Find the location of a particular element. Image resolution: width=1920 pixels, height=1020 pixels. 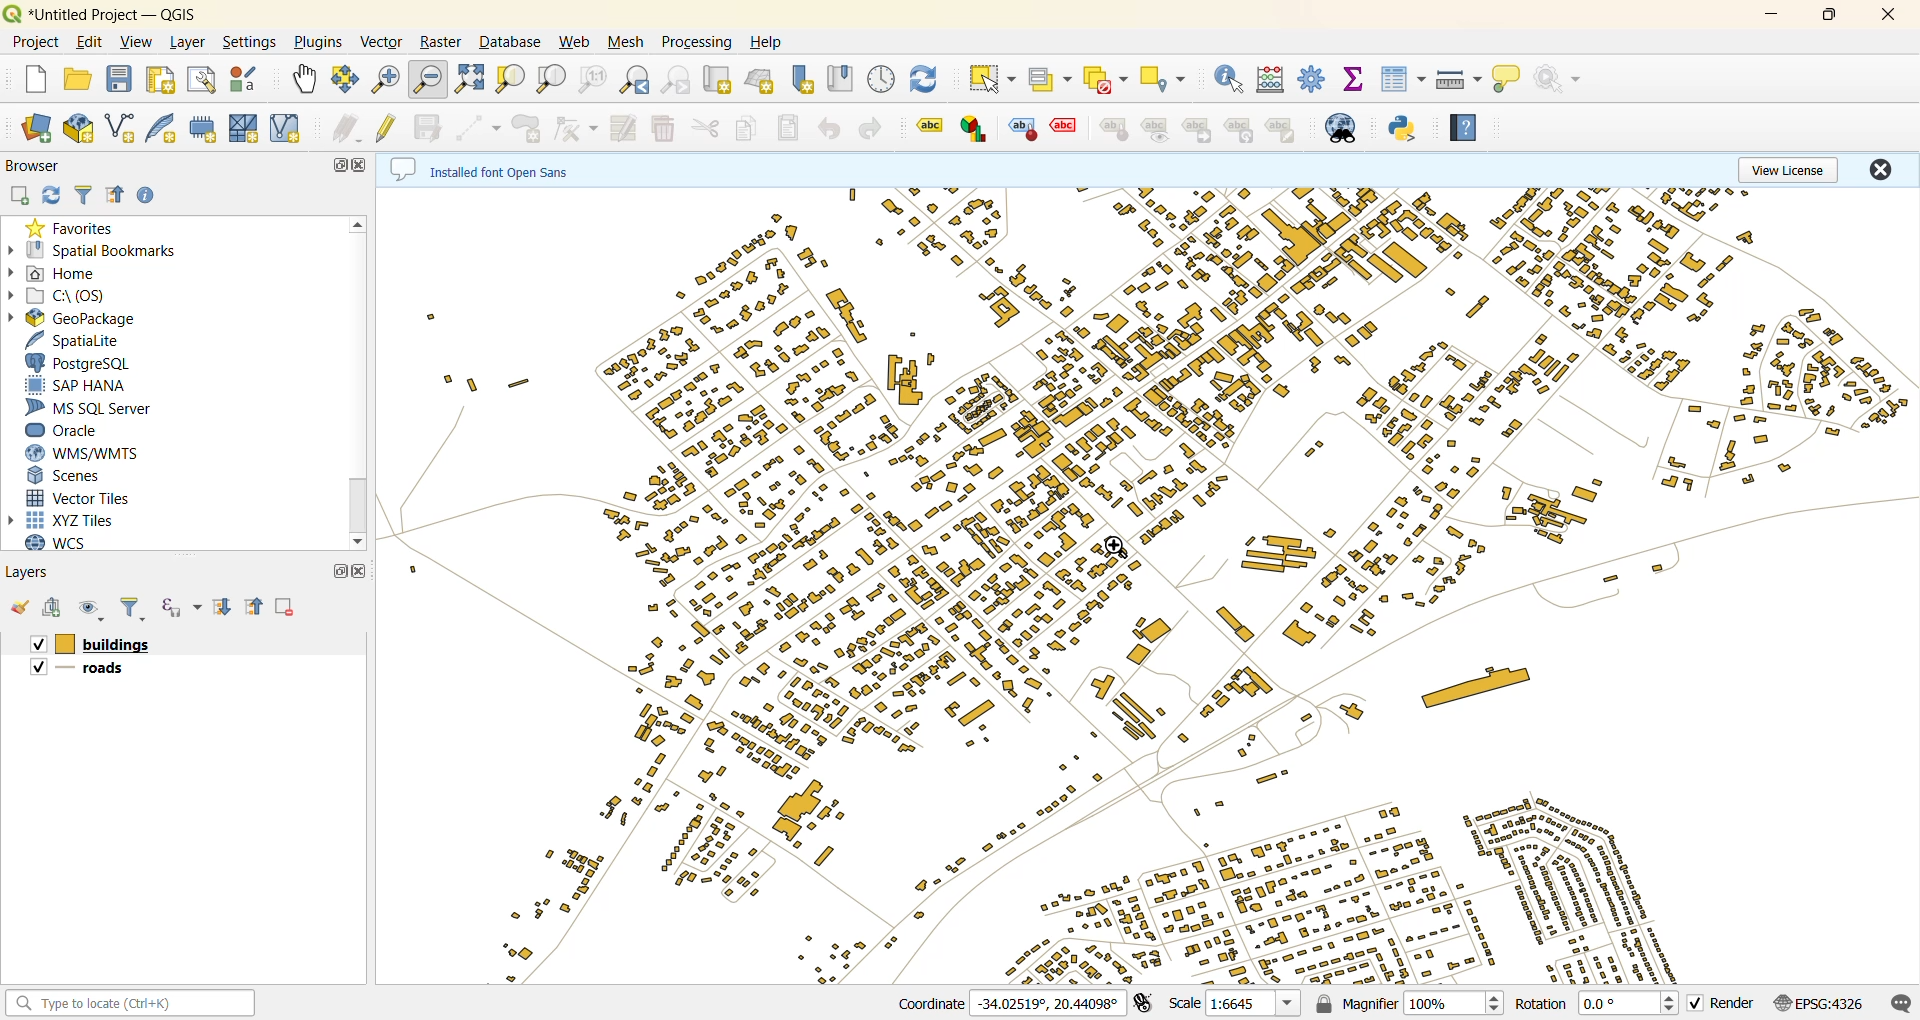

maximize is located at coordinates (1836, 16).